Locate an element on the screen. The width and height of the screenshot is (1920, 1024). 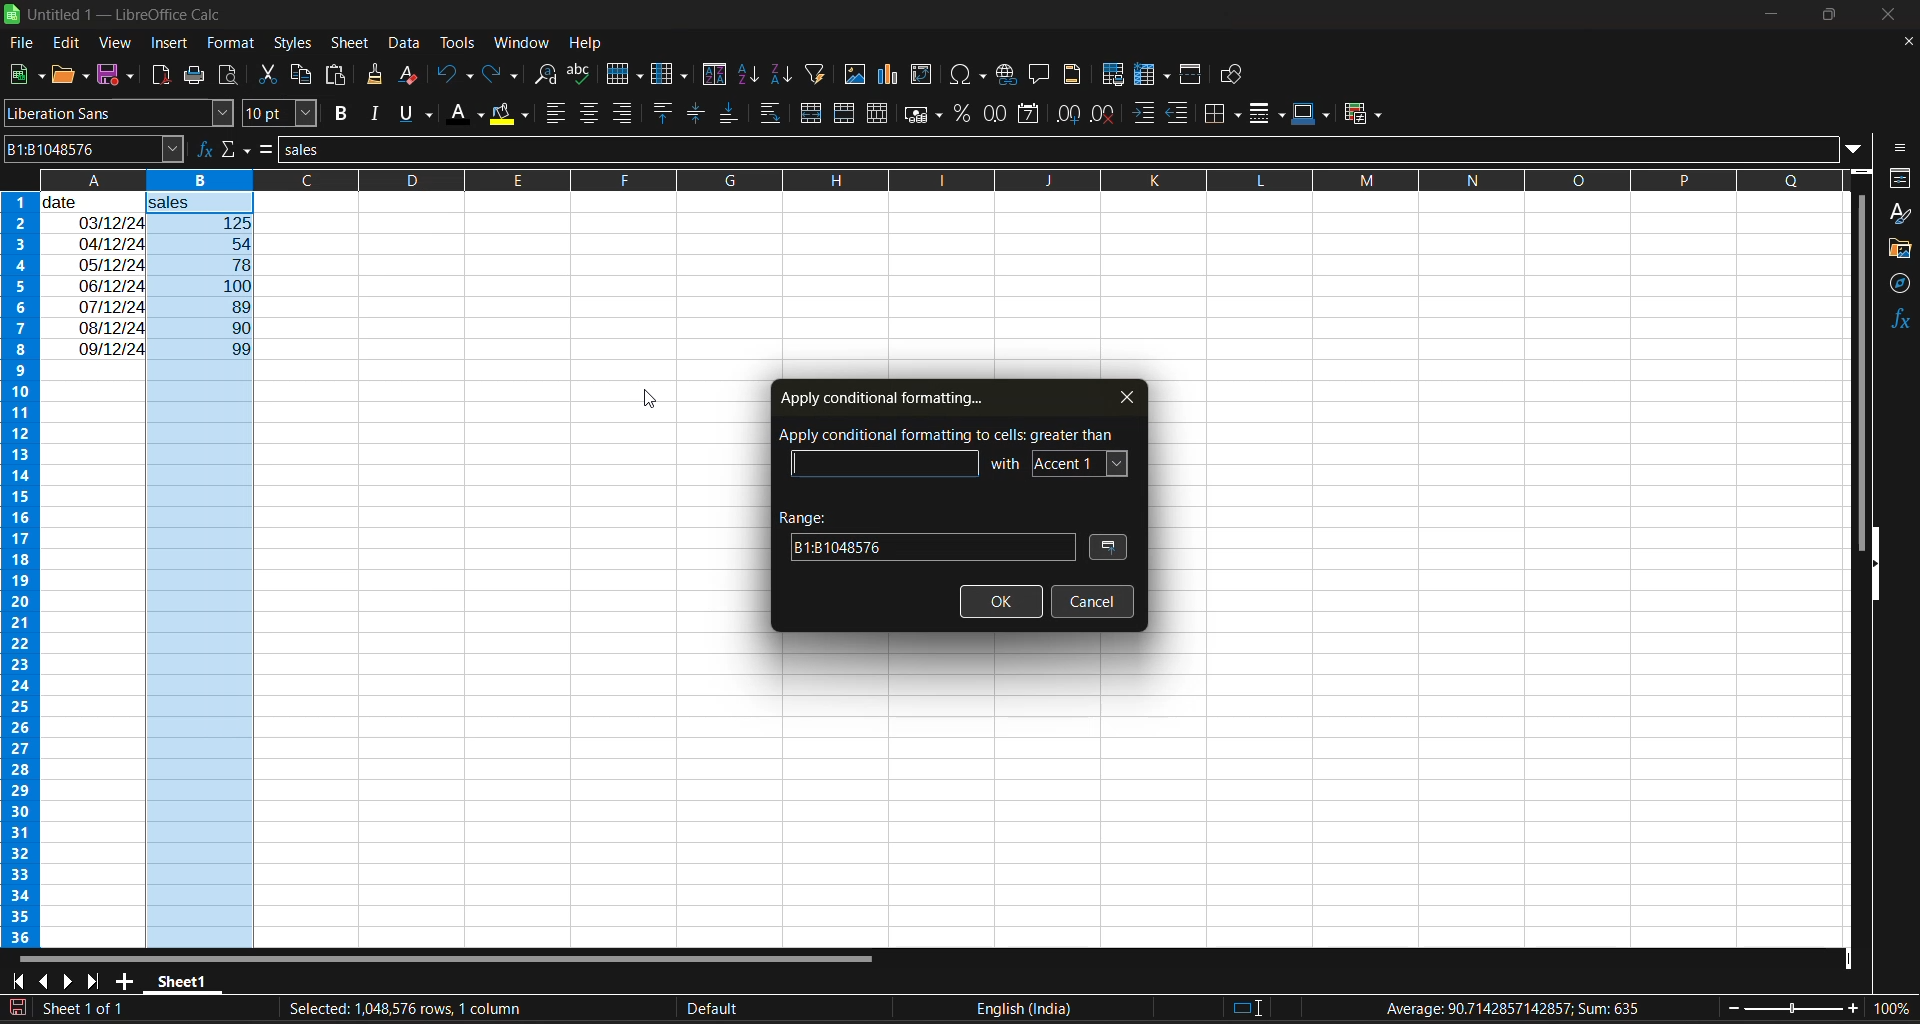
increase indent is located at coordinates (1144, 113).